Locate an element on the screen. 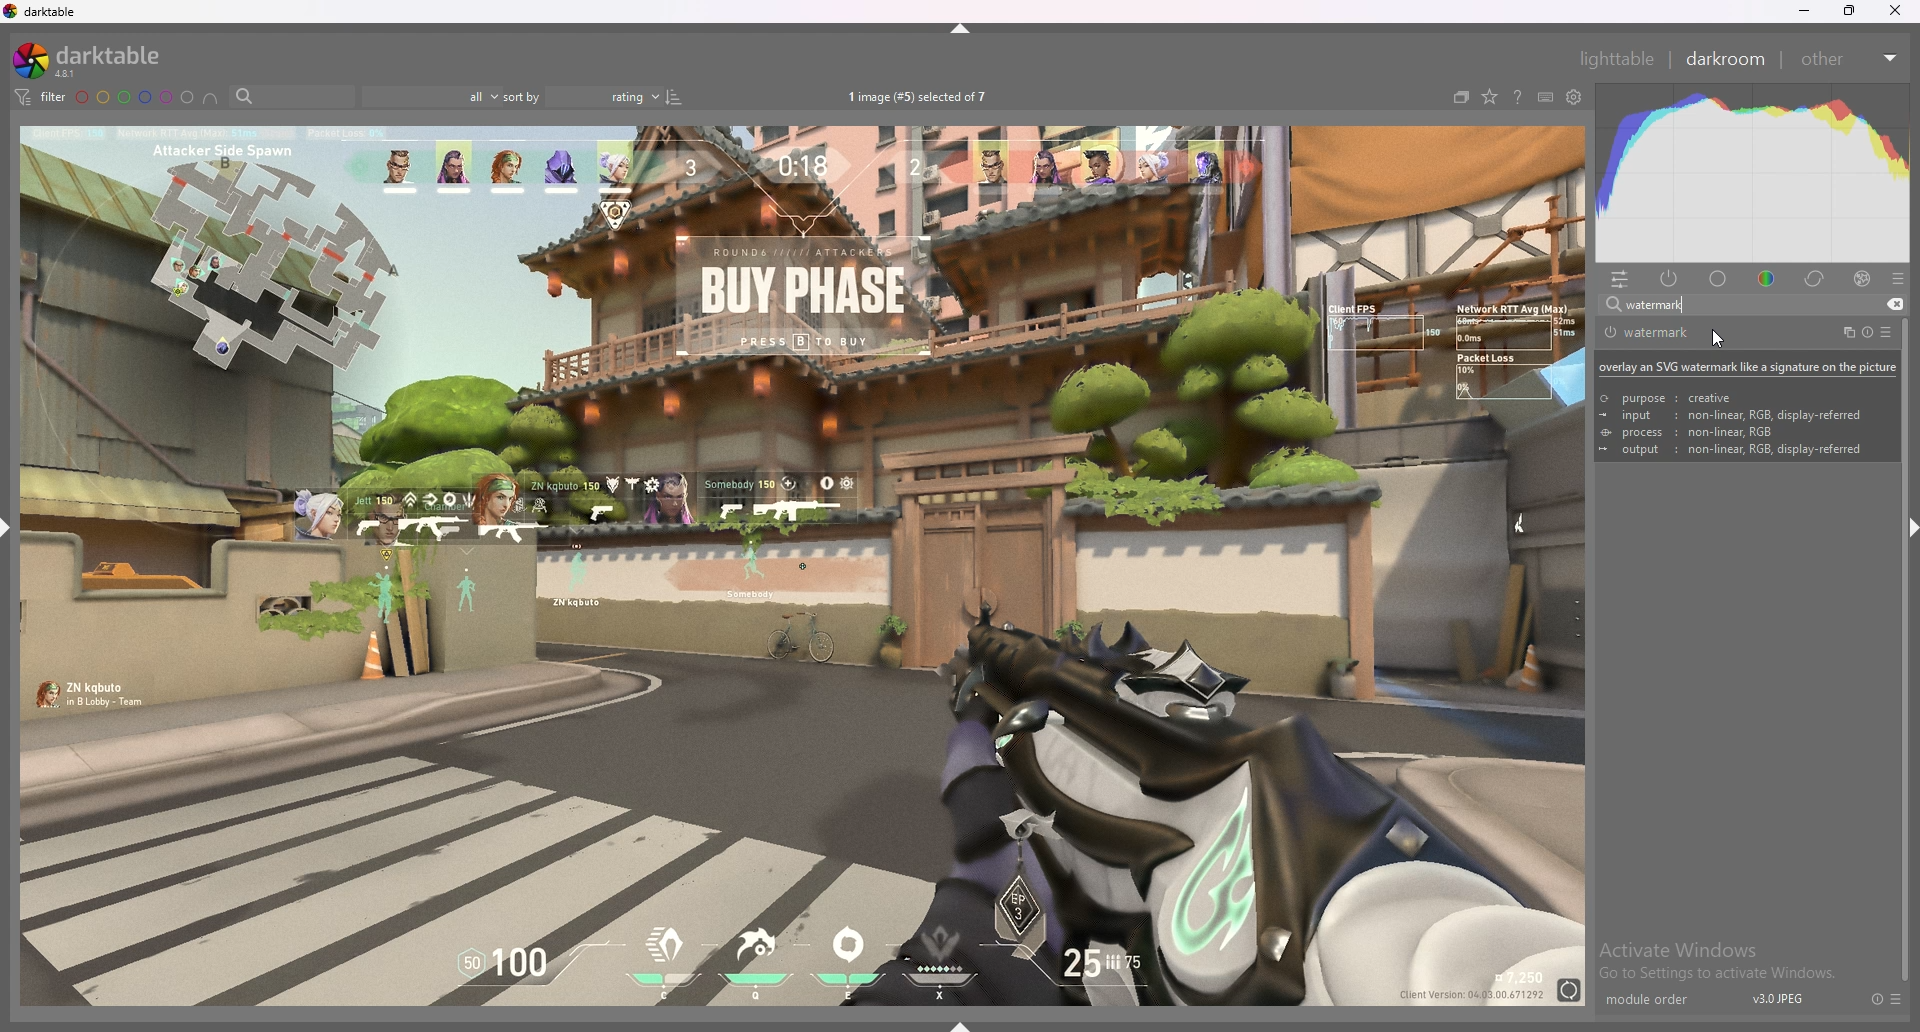  presets is located at coordinates (1898, 279).